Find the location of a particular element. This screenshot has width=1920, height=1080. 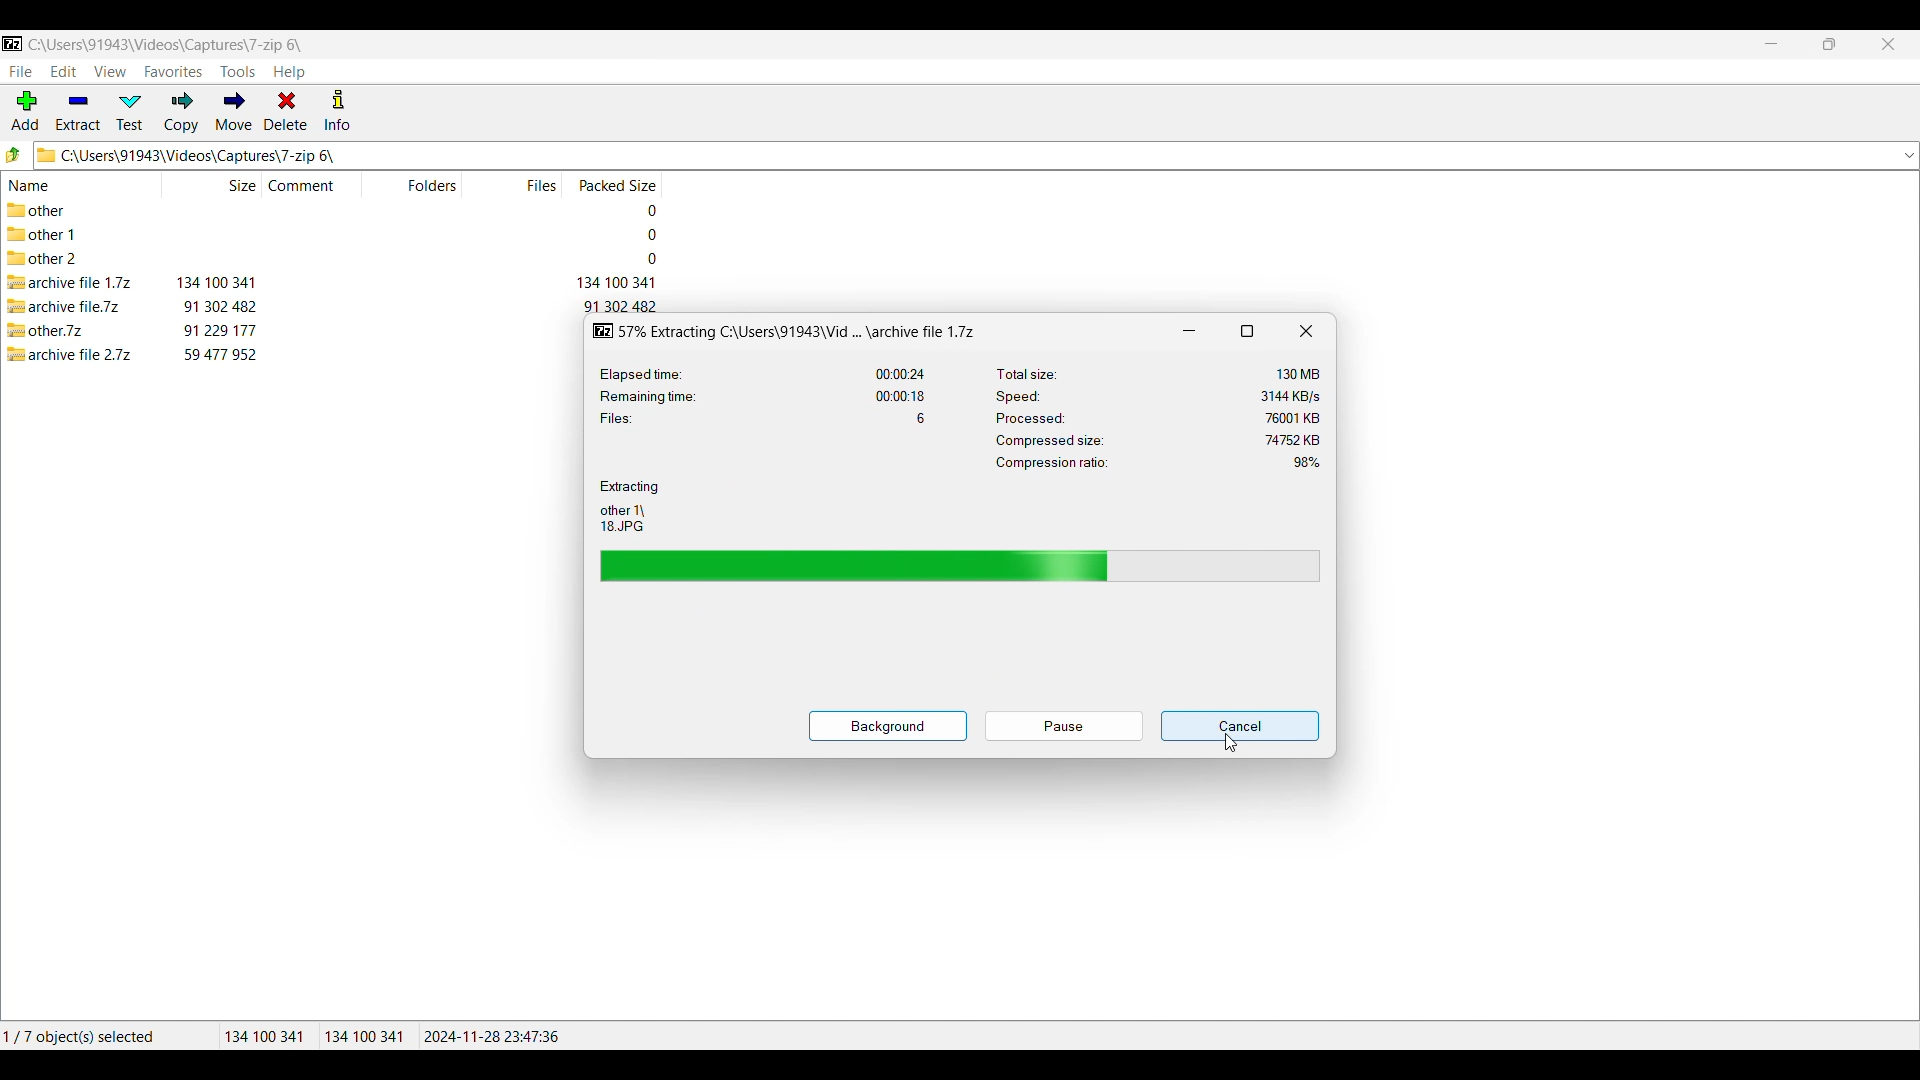

other  is located at coordinates (50, 210).